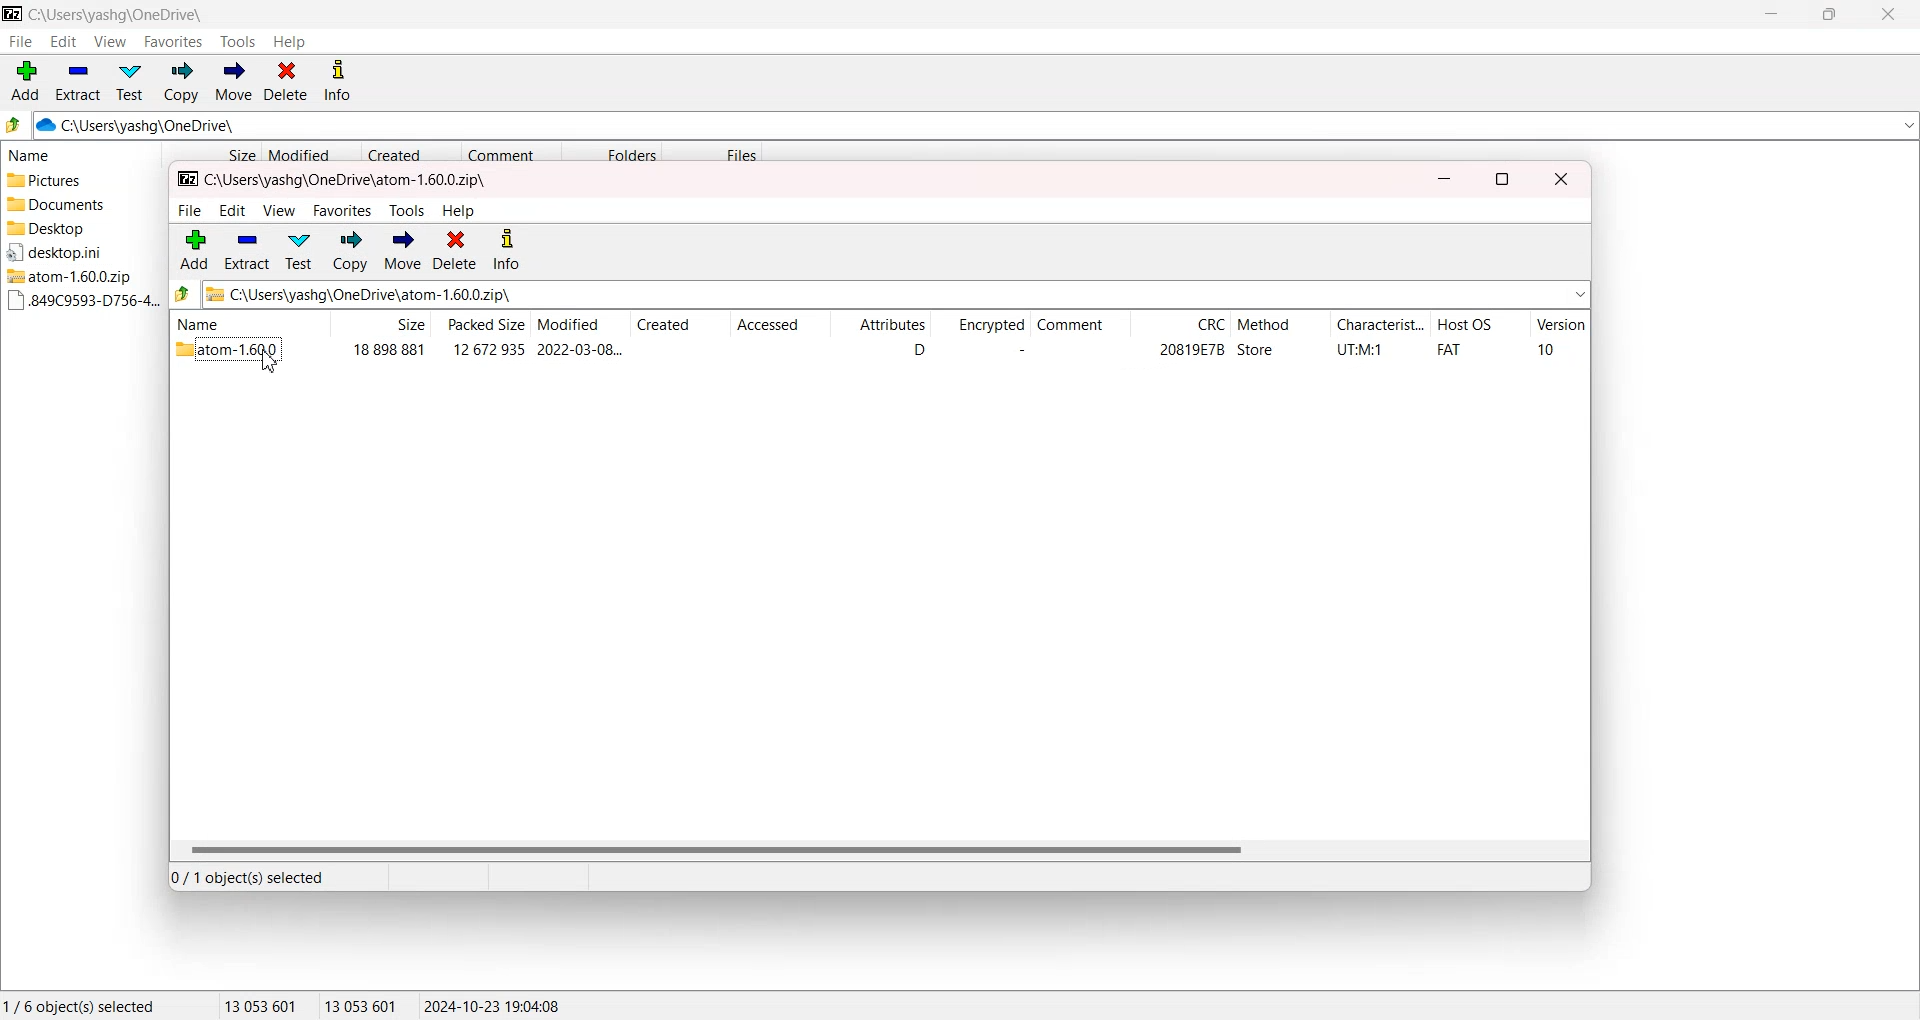 Image resolution: width=1920 pixels, height=1020 pixels. I want to click on Test, so click(130, 82).